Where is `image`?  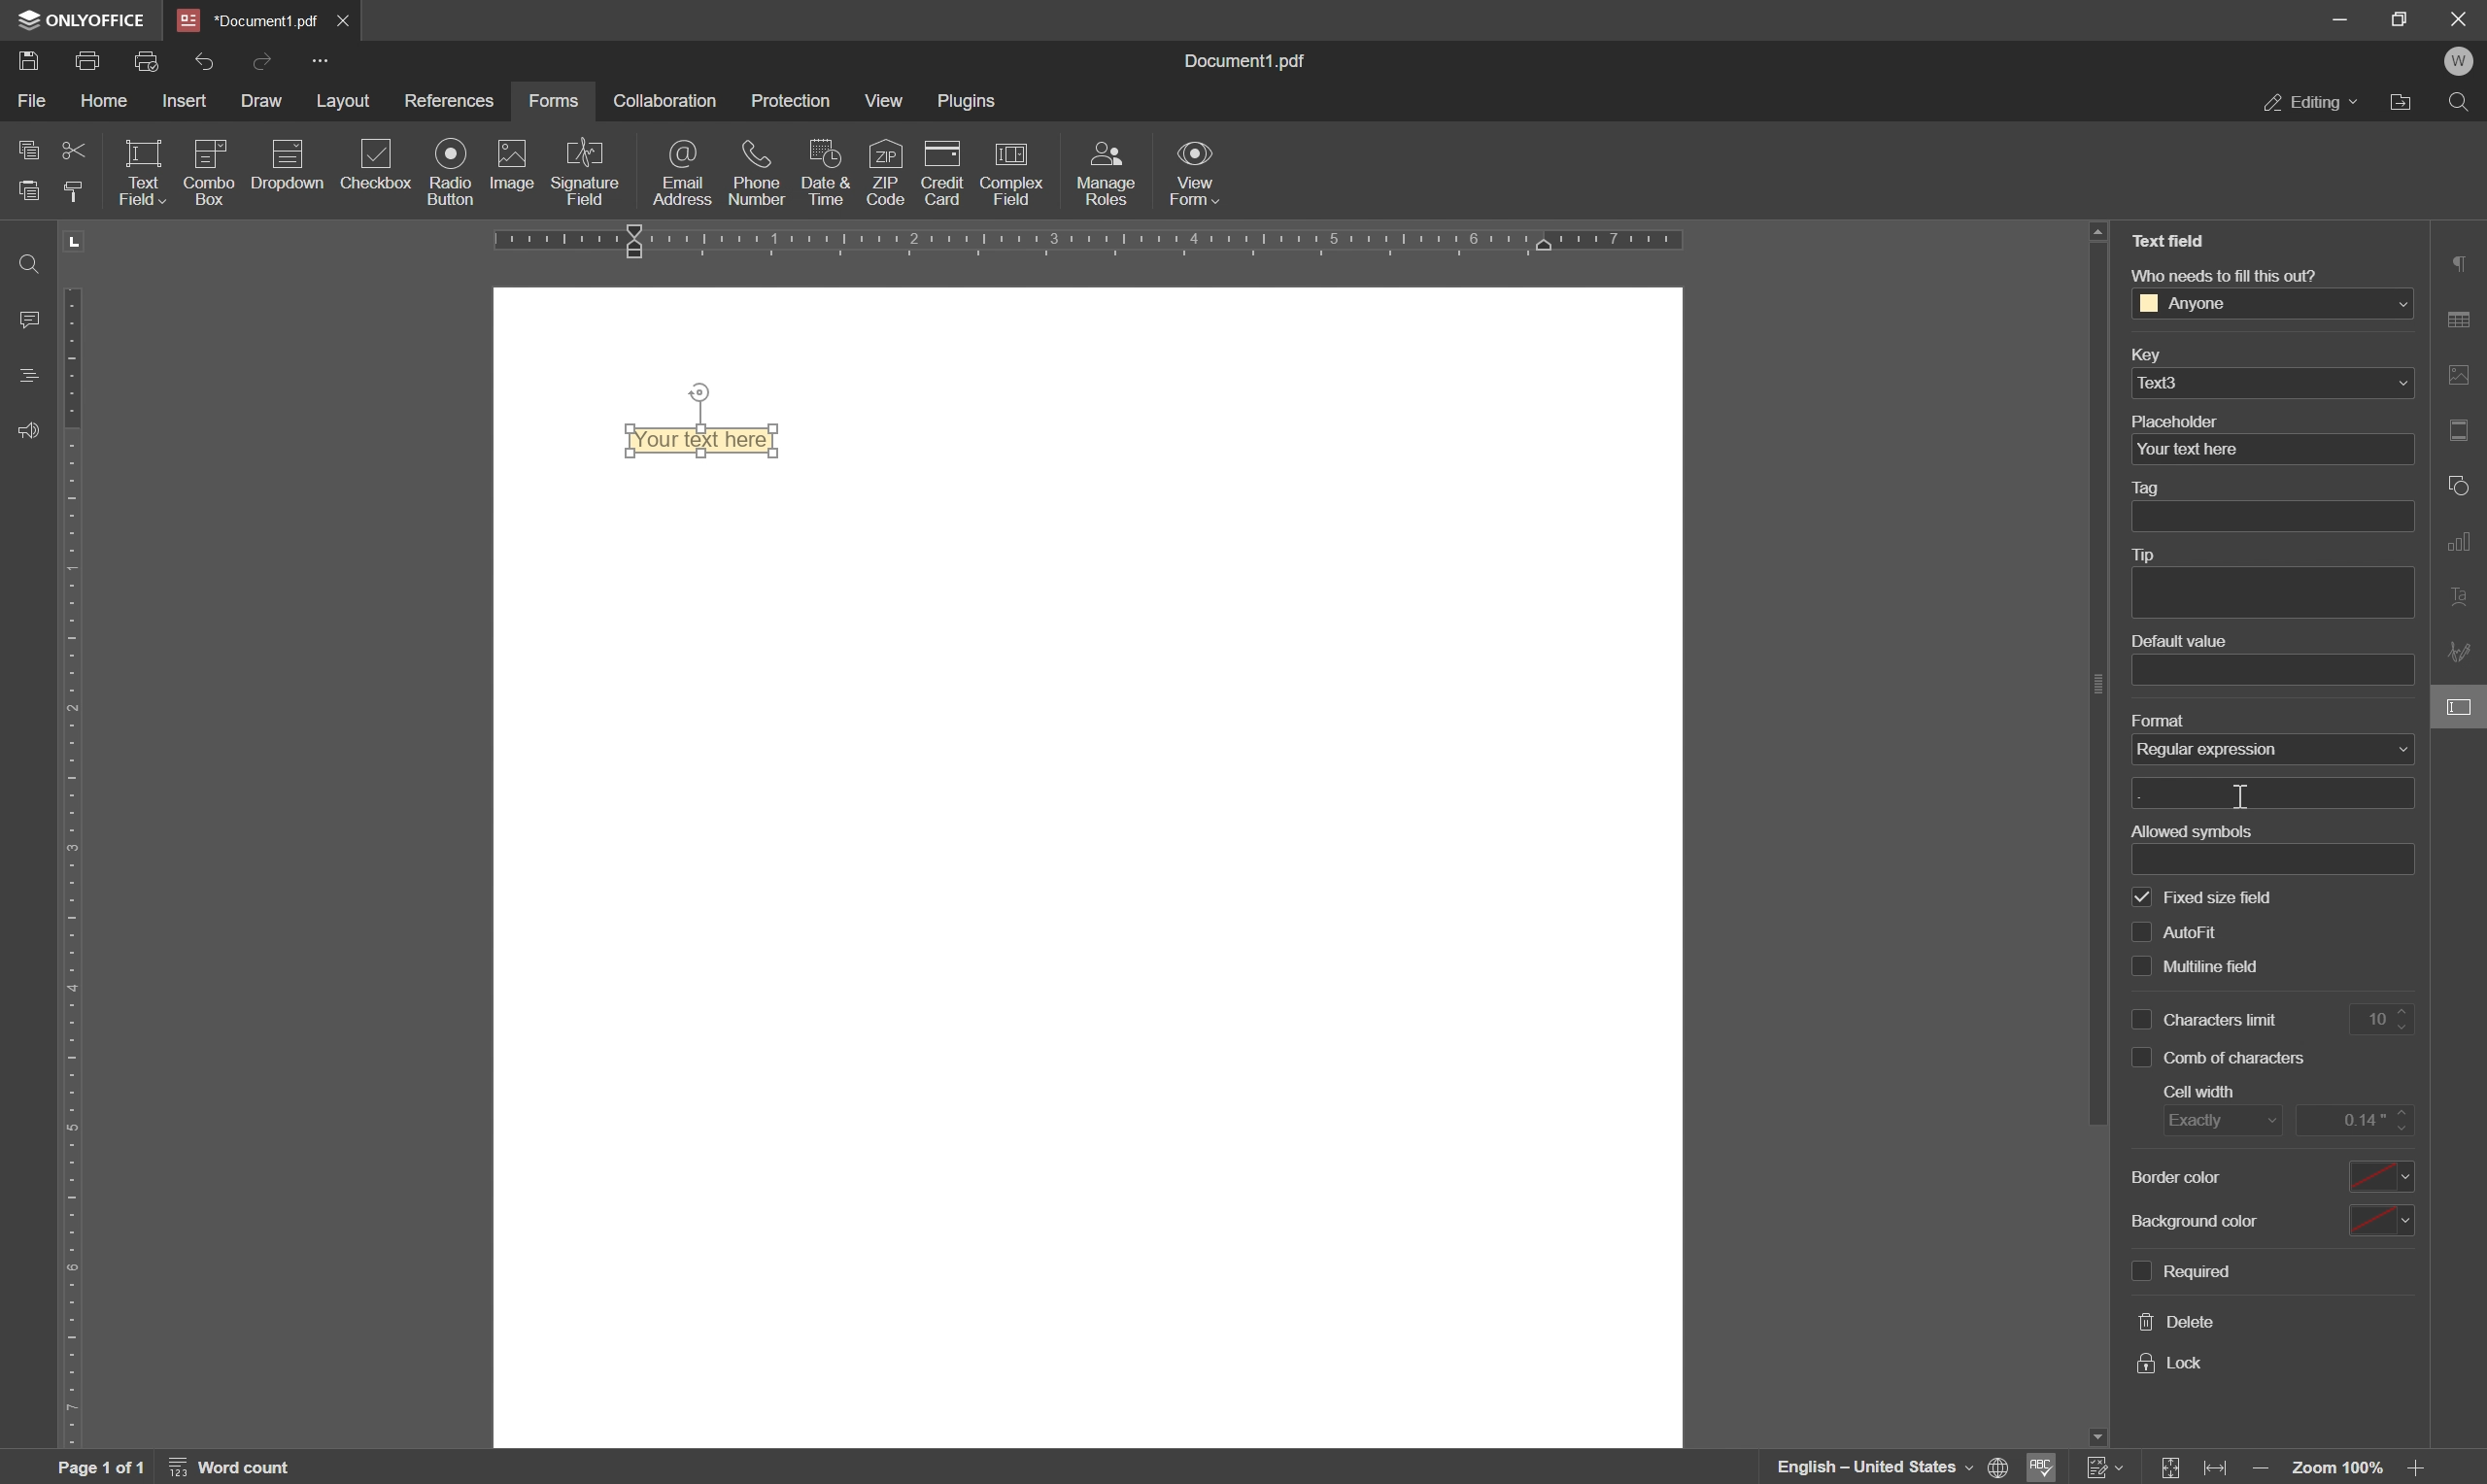
image is located at coordinates (510, 166).